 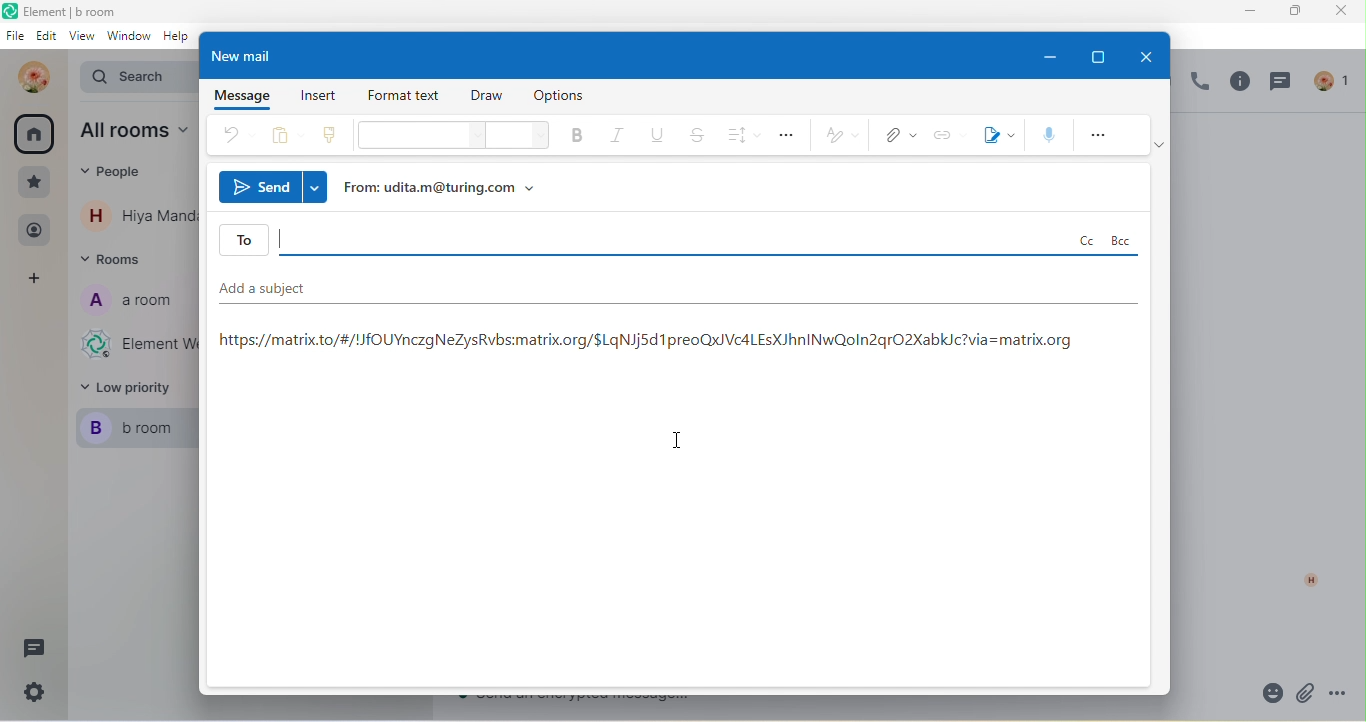 I want to click on add a subject, so click(x=672, y=296).